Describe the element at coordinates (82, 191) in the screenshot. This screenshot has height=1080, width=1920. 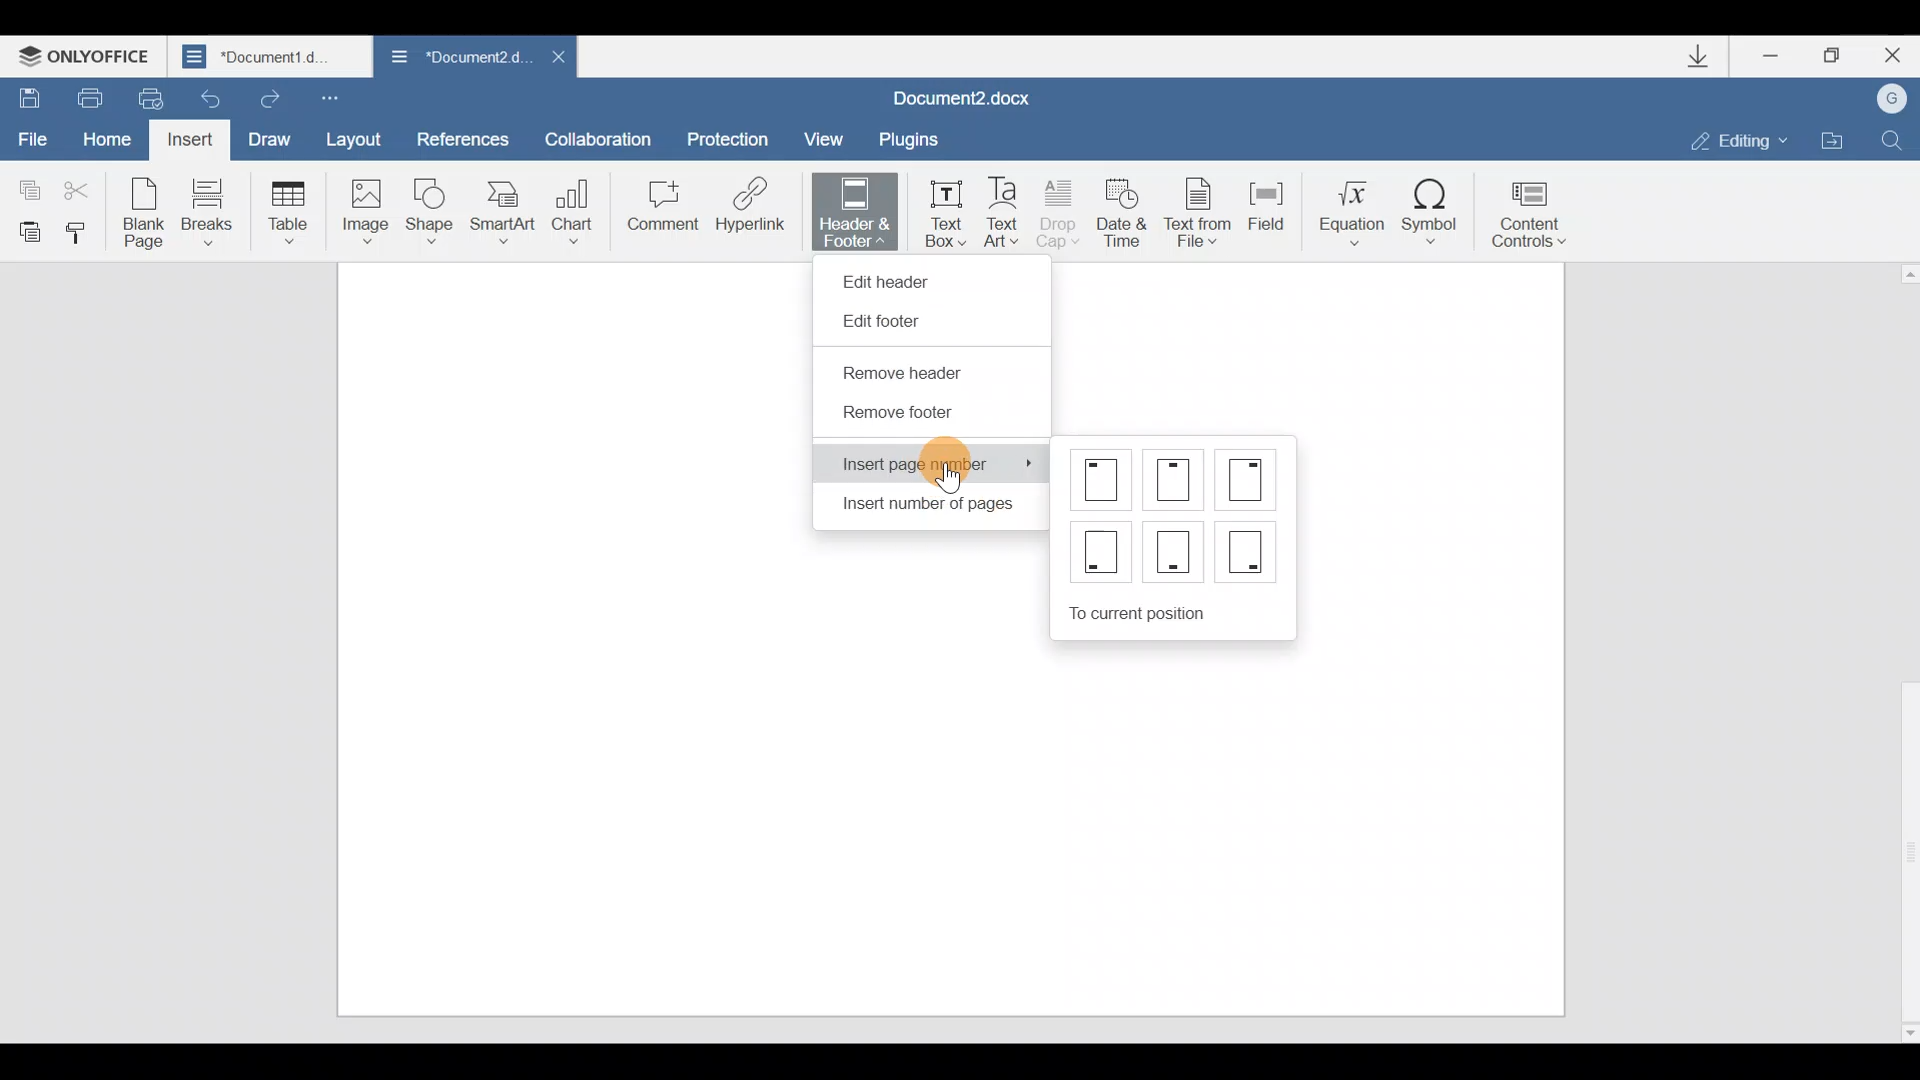
I see `Cut` at that location.